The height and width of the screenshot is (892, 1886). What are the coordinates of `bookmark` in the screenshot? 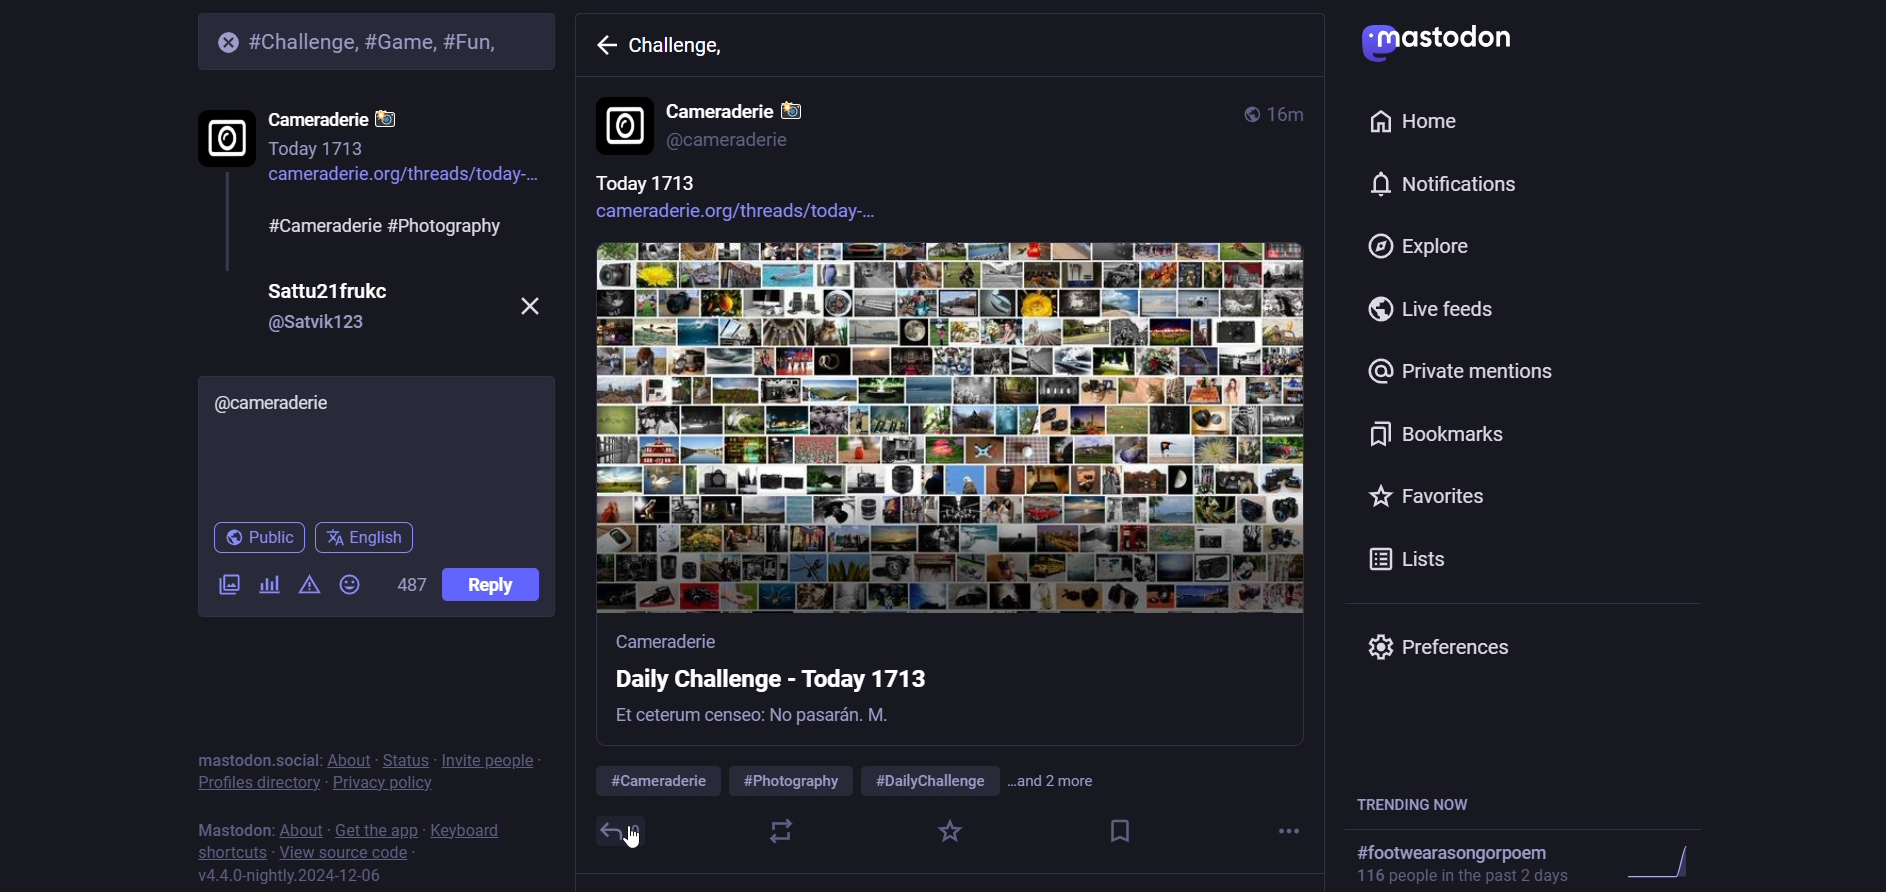 It's located at (1435, 435).